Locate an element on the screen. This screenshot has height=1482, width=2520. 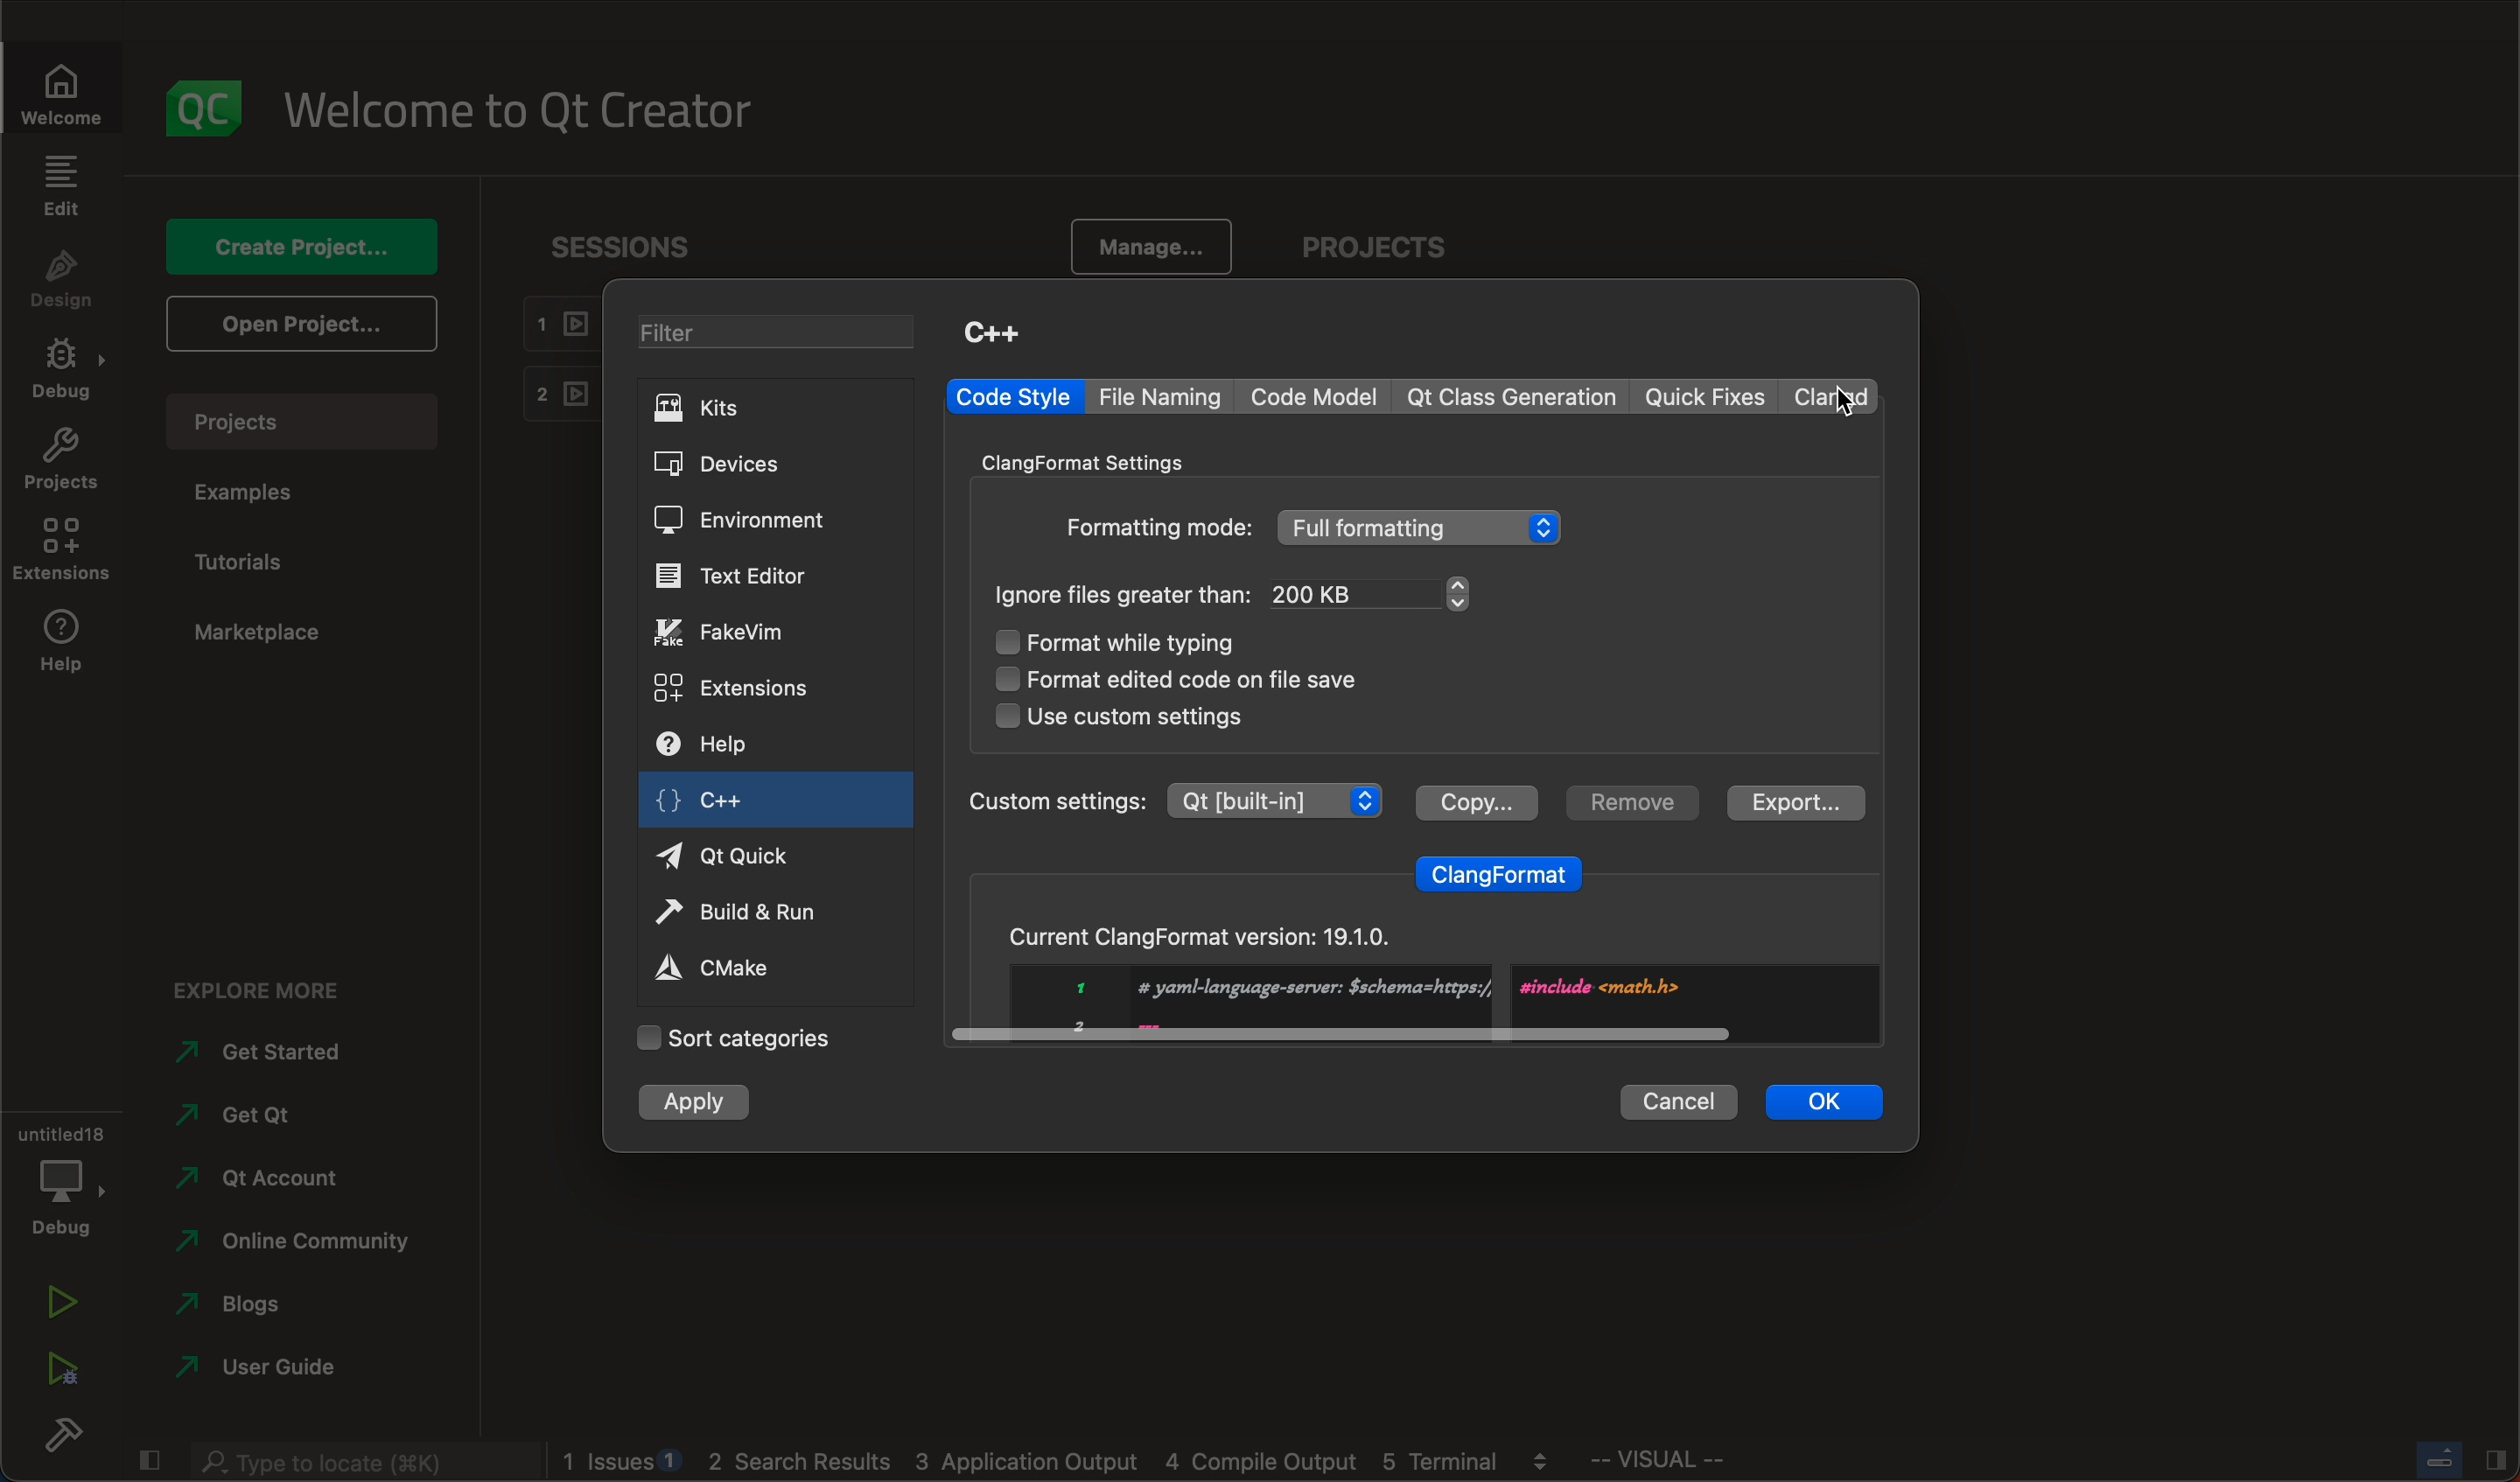
custom setting is located at coordinates (1176, 799).